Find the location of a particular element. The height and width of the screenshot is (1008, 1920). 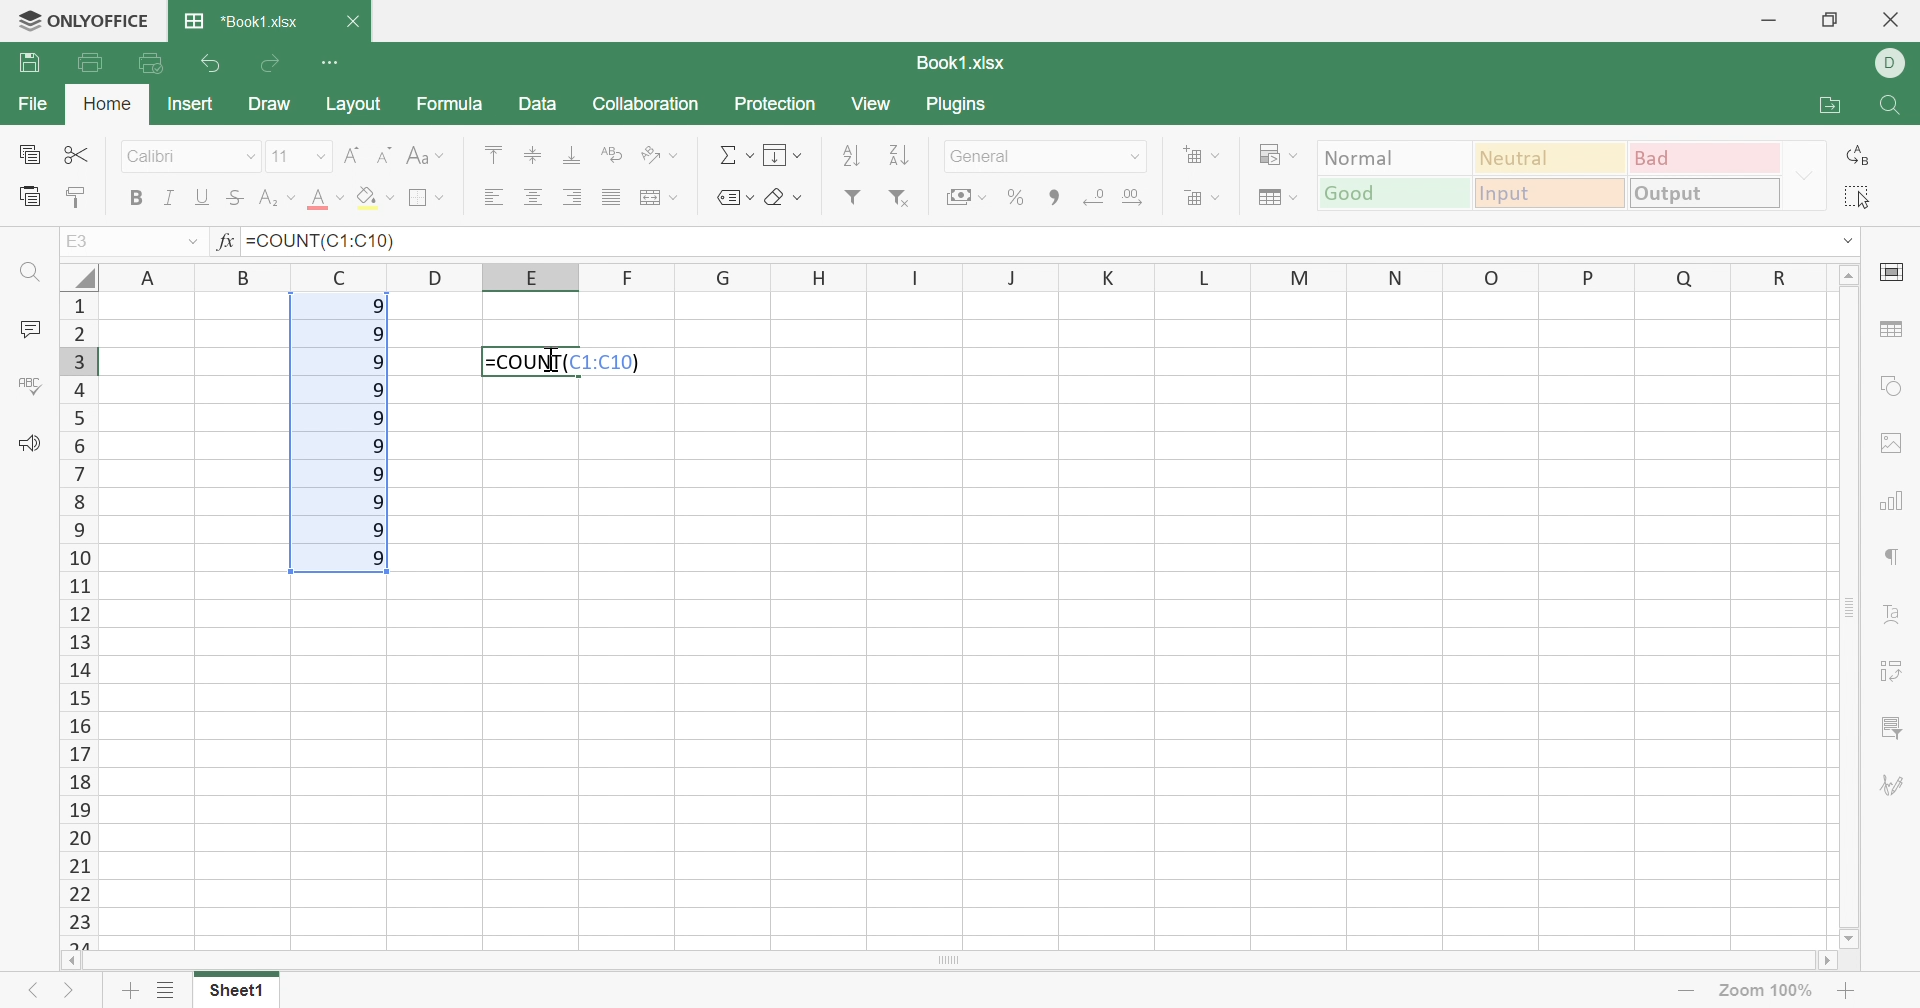

Insert cells is located at coordinates (1202, 154).